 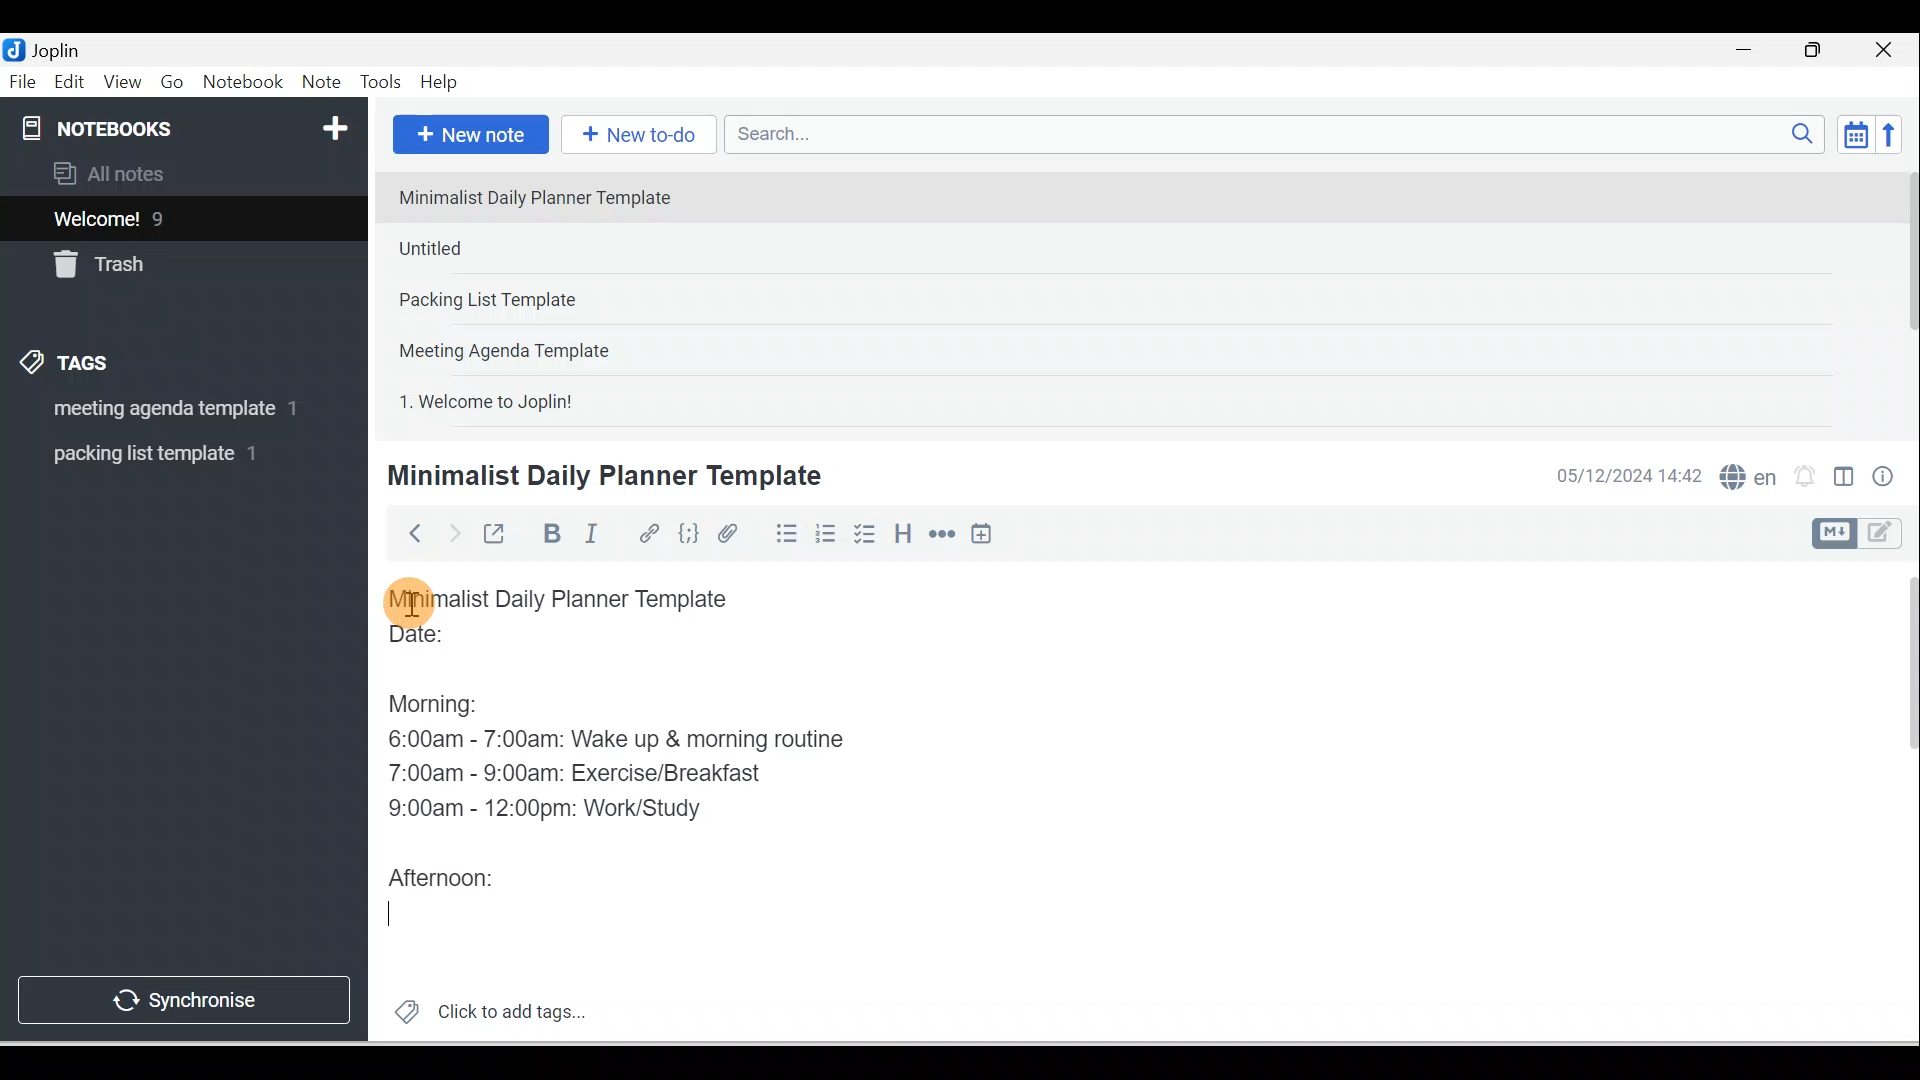 I want to click on Code, so click(x=689, y=535).